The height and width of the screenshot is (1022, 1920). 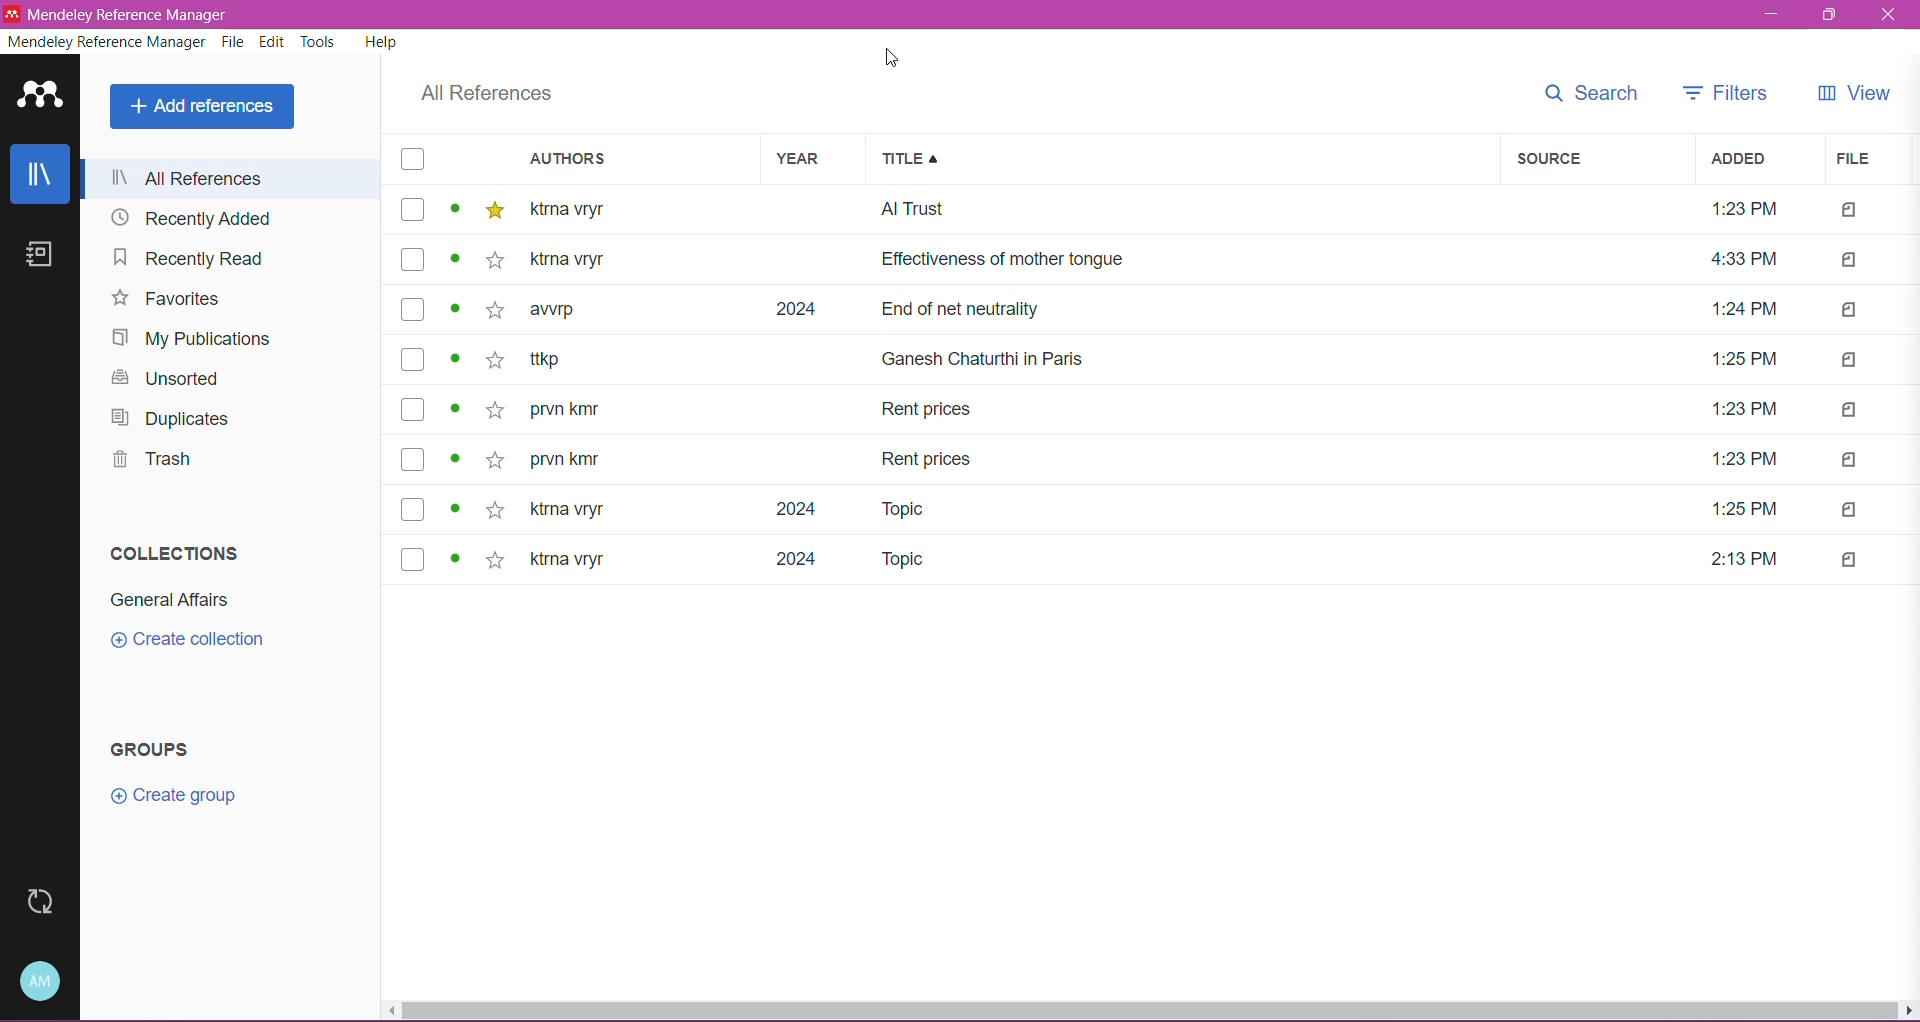 I want to click on Year, so click(x=816, y=160).